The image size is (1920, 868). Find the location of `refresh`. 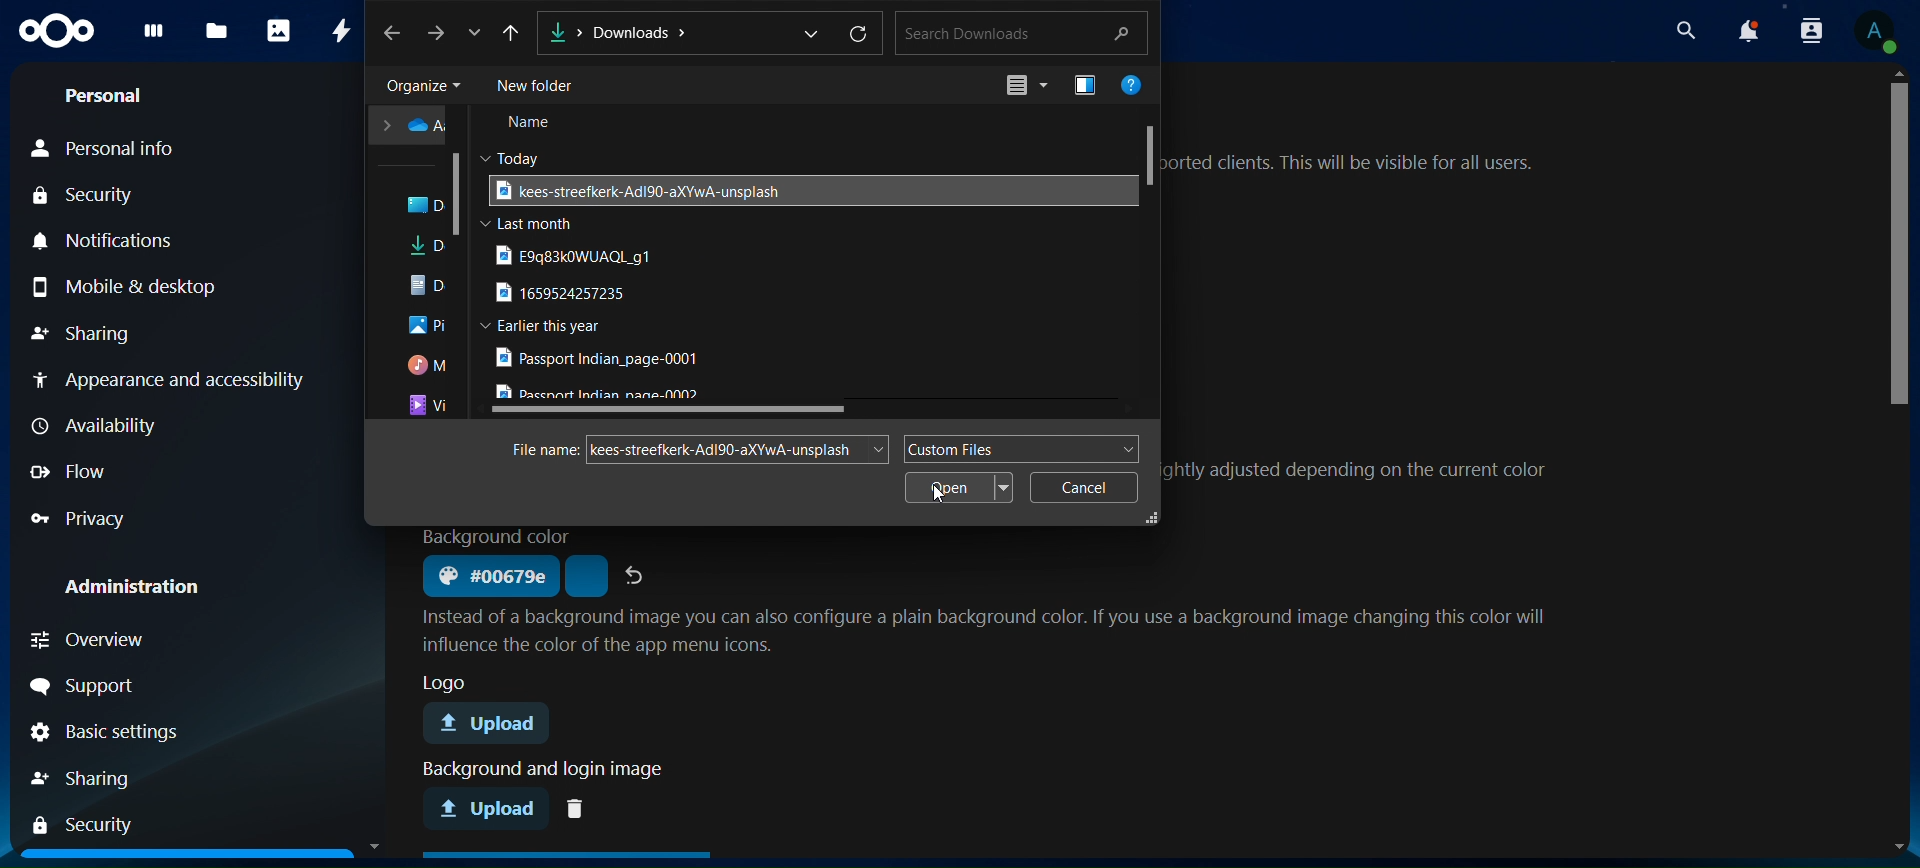

refresh is located at coordinates (637, 574).